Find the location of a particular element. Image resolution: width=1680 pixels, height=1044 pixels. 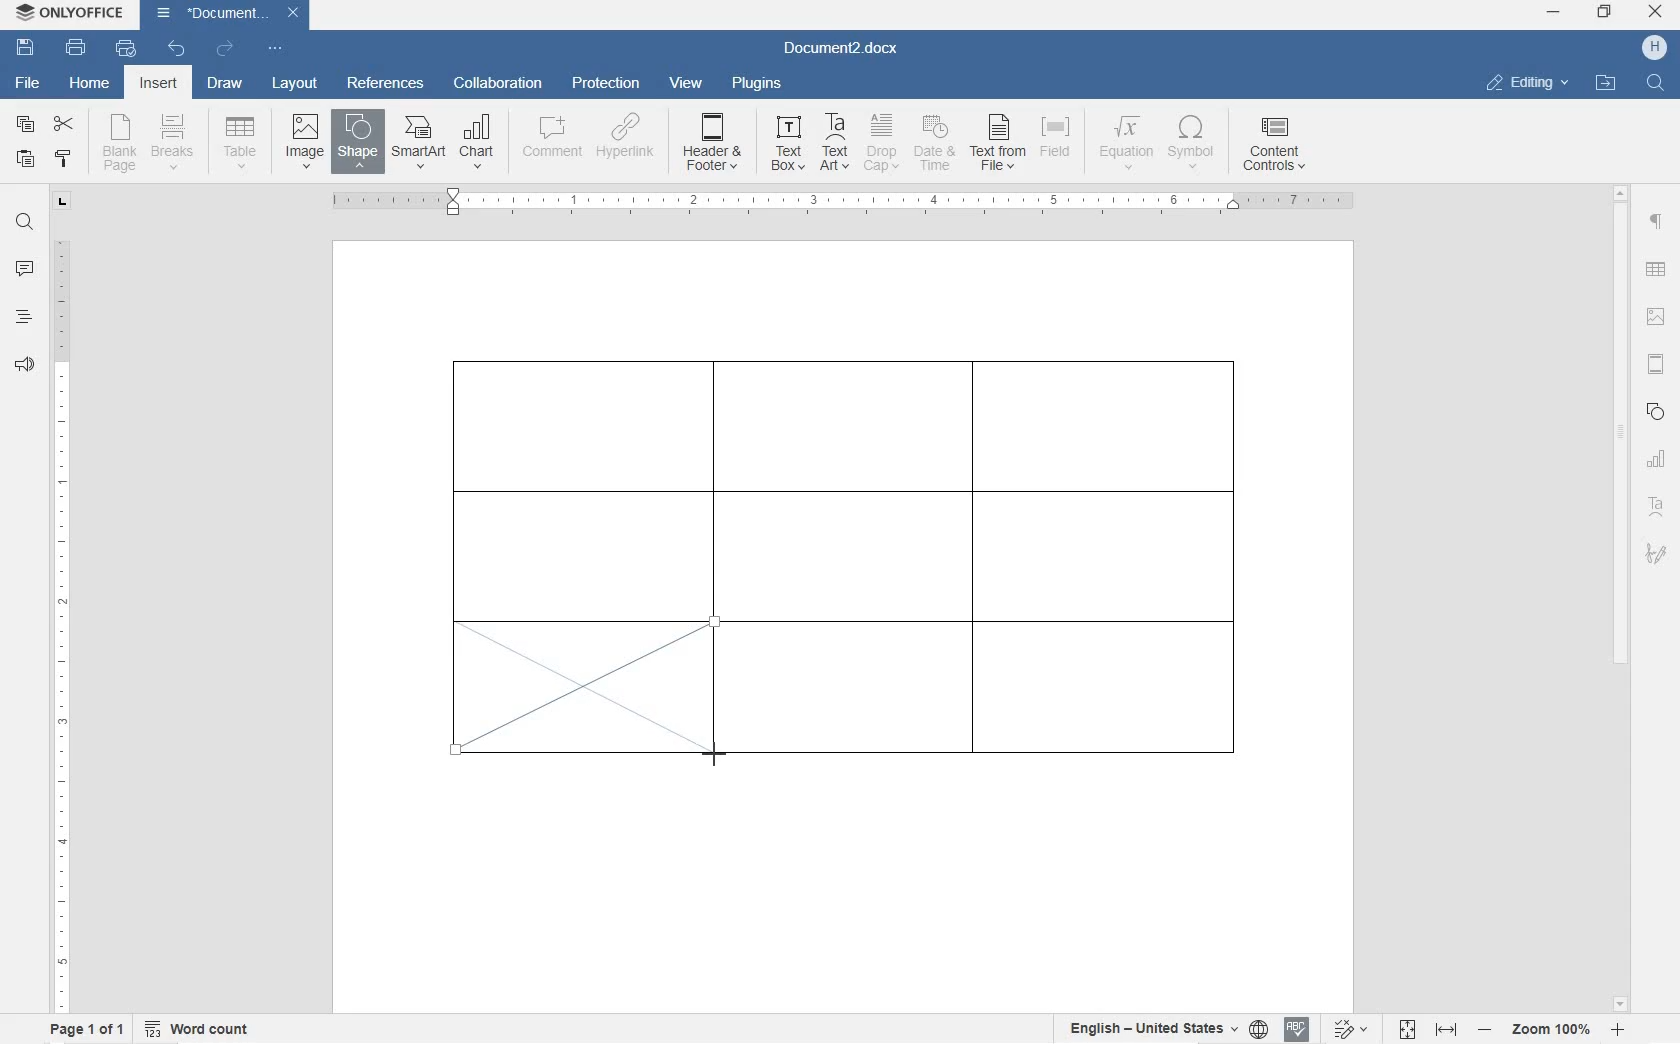

signature is located at coordinates (1655, 553).